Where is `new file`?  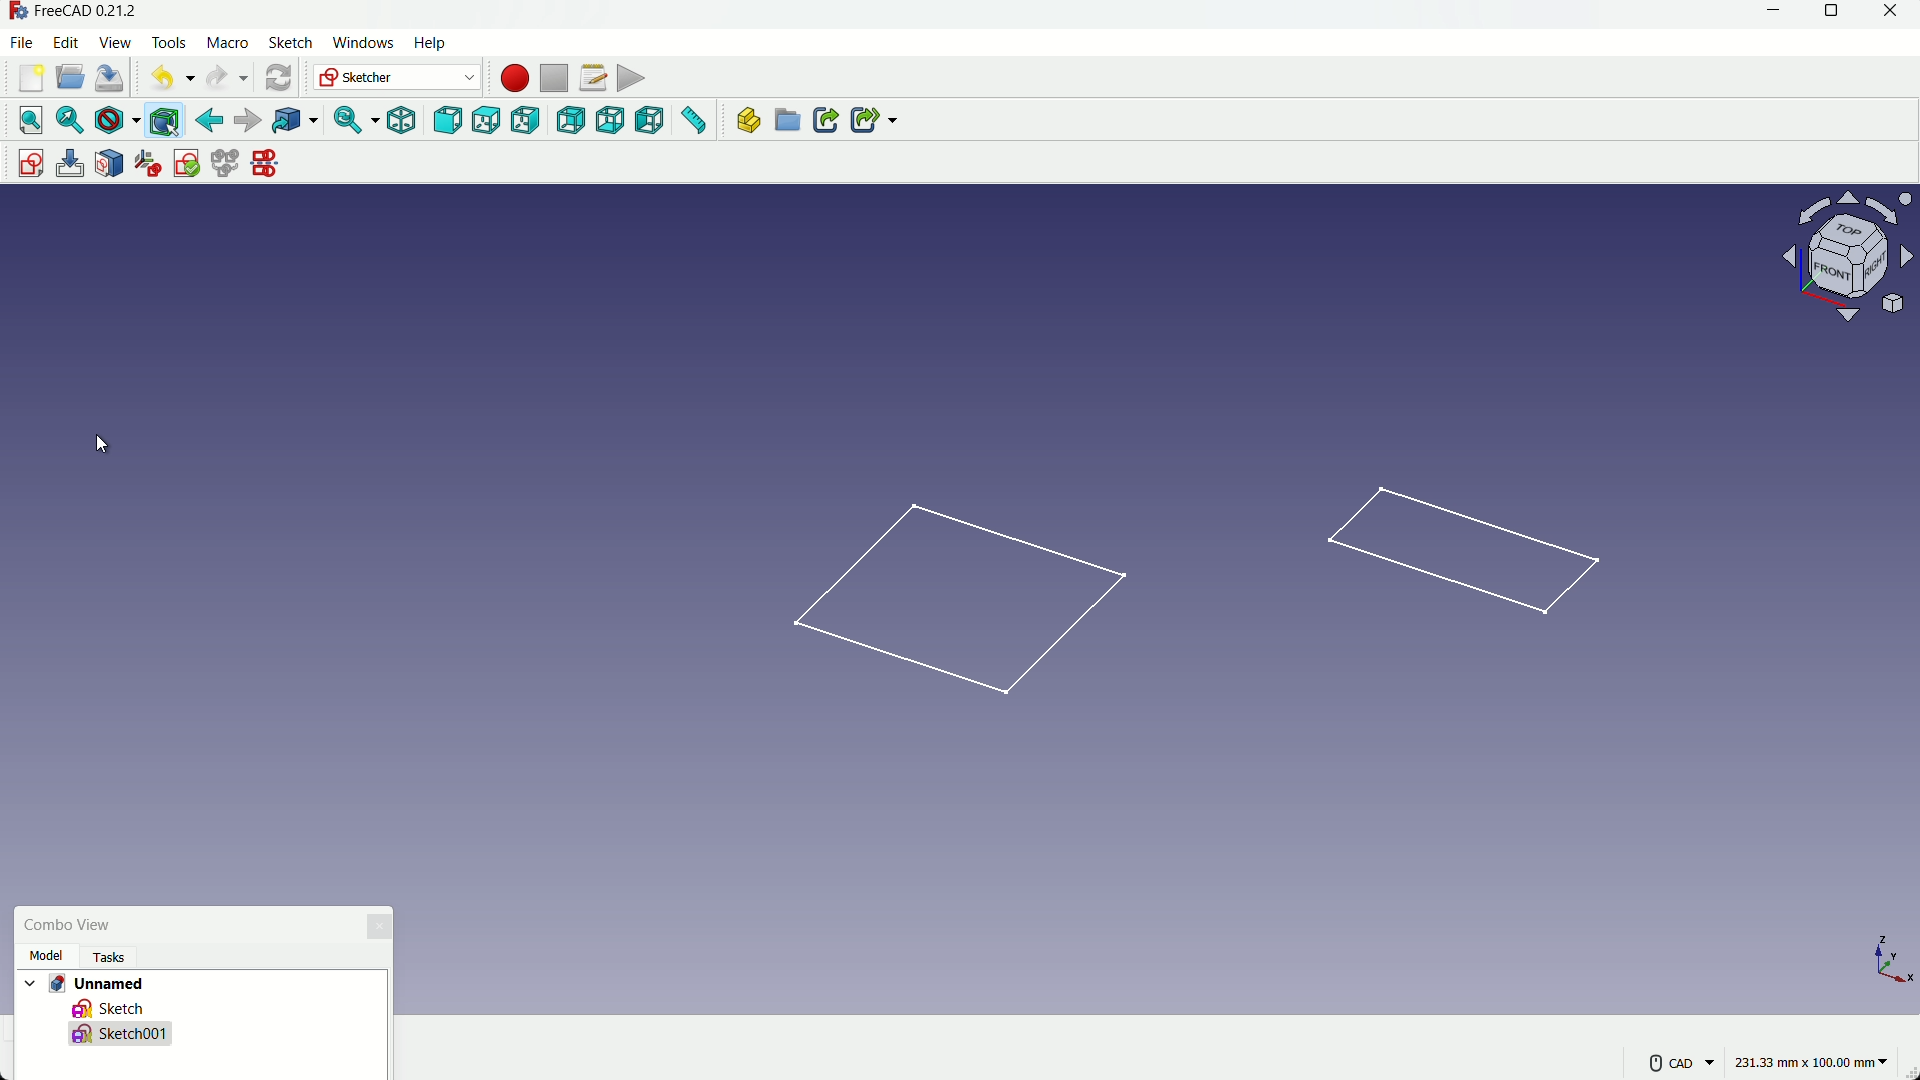 new file is located at coordinates (32, 78).